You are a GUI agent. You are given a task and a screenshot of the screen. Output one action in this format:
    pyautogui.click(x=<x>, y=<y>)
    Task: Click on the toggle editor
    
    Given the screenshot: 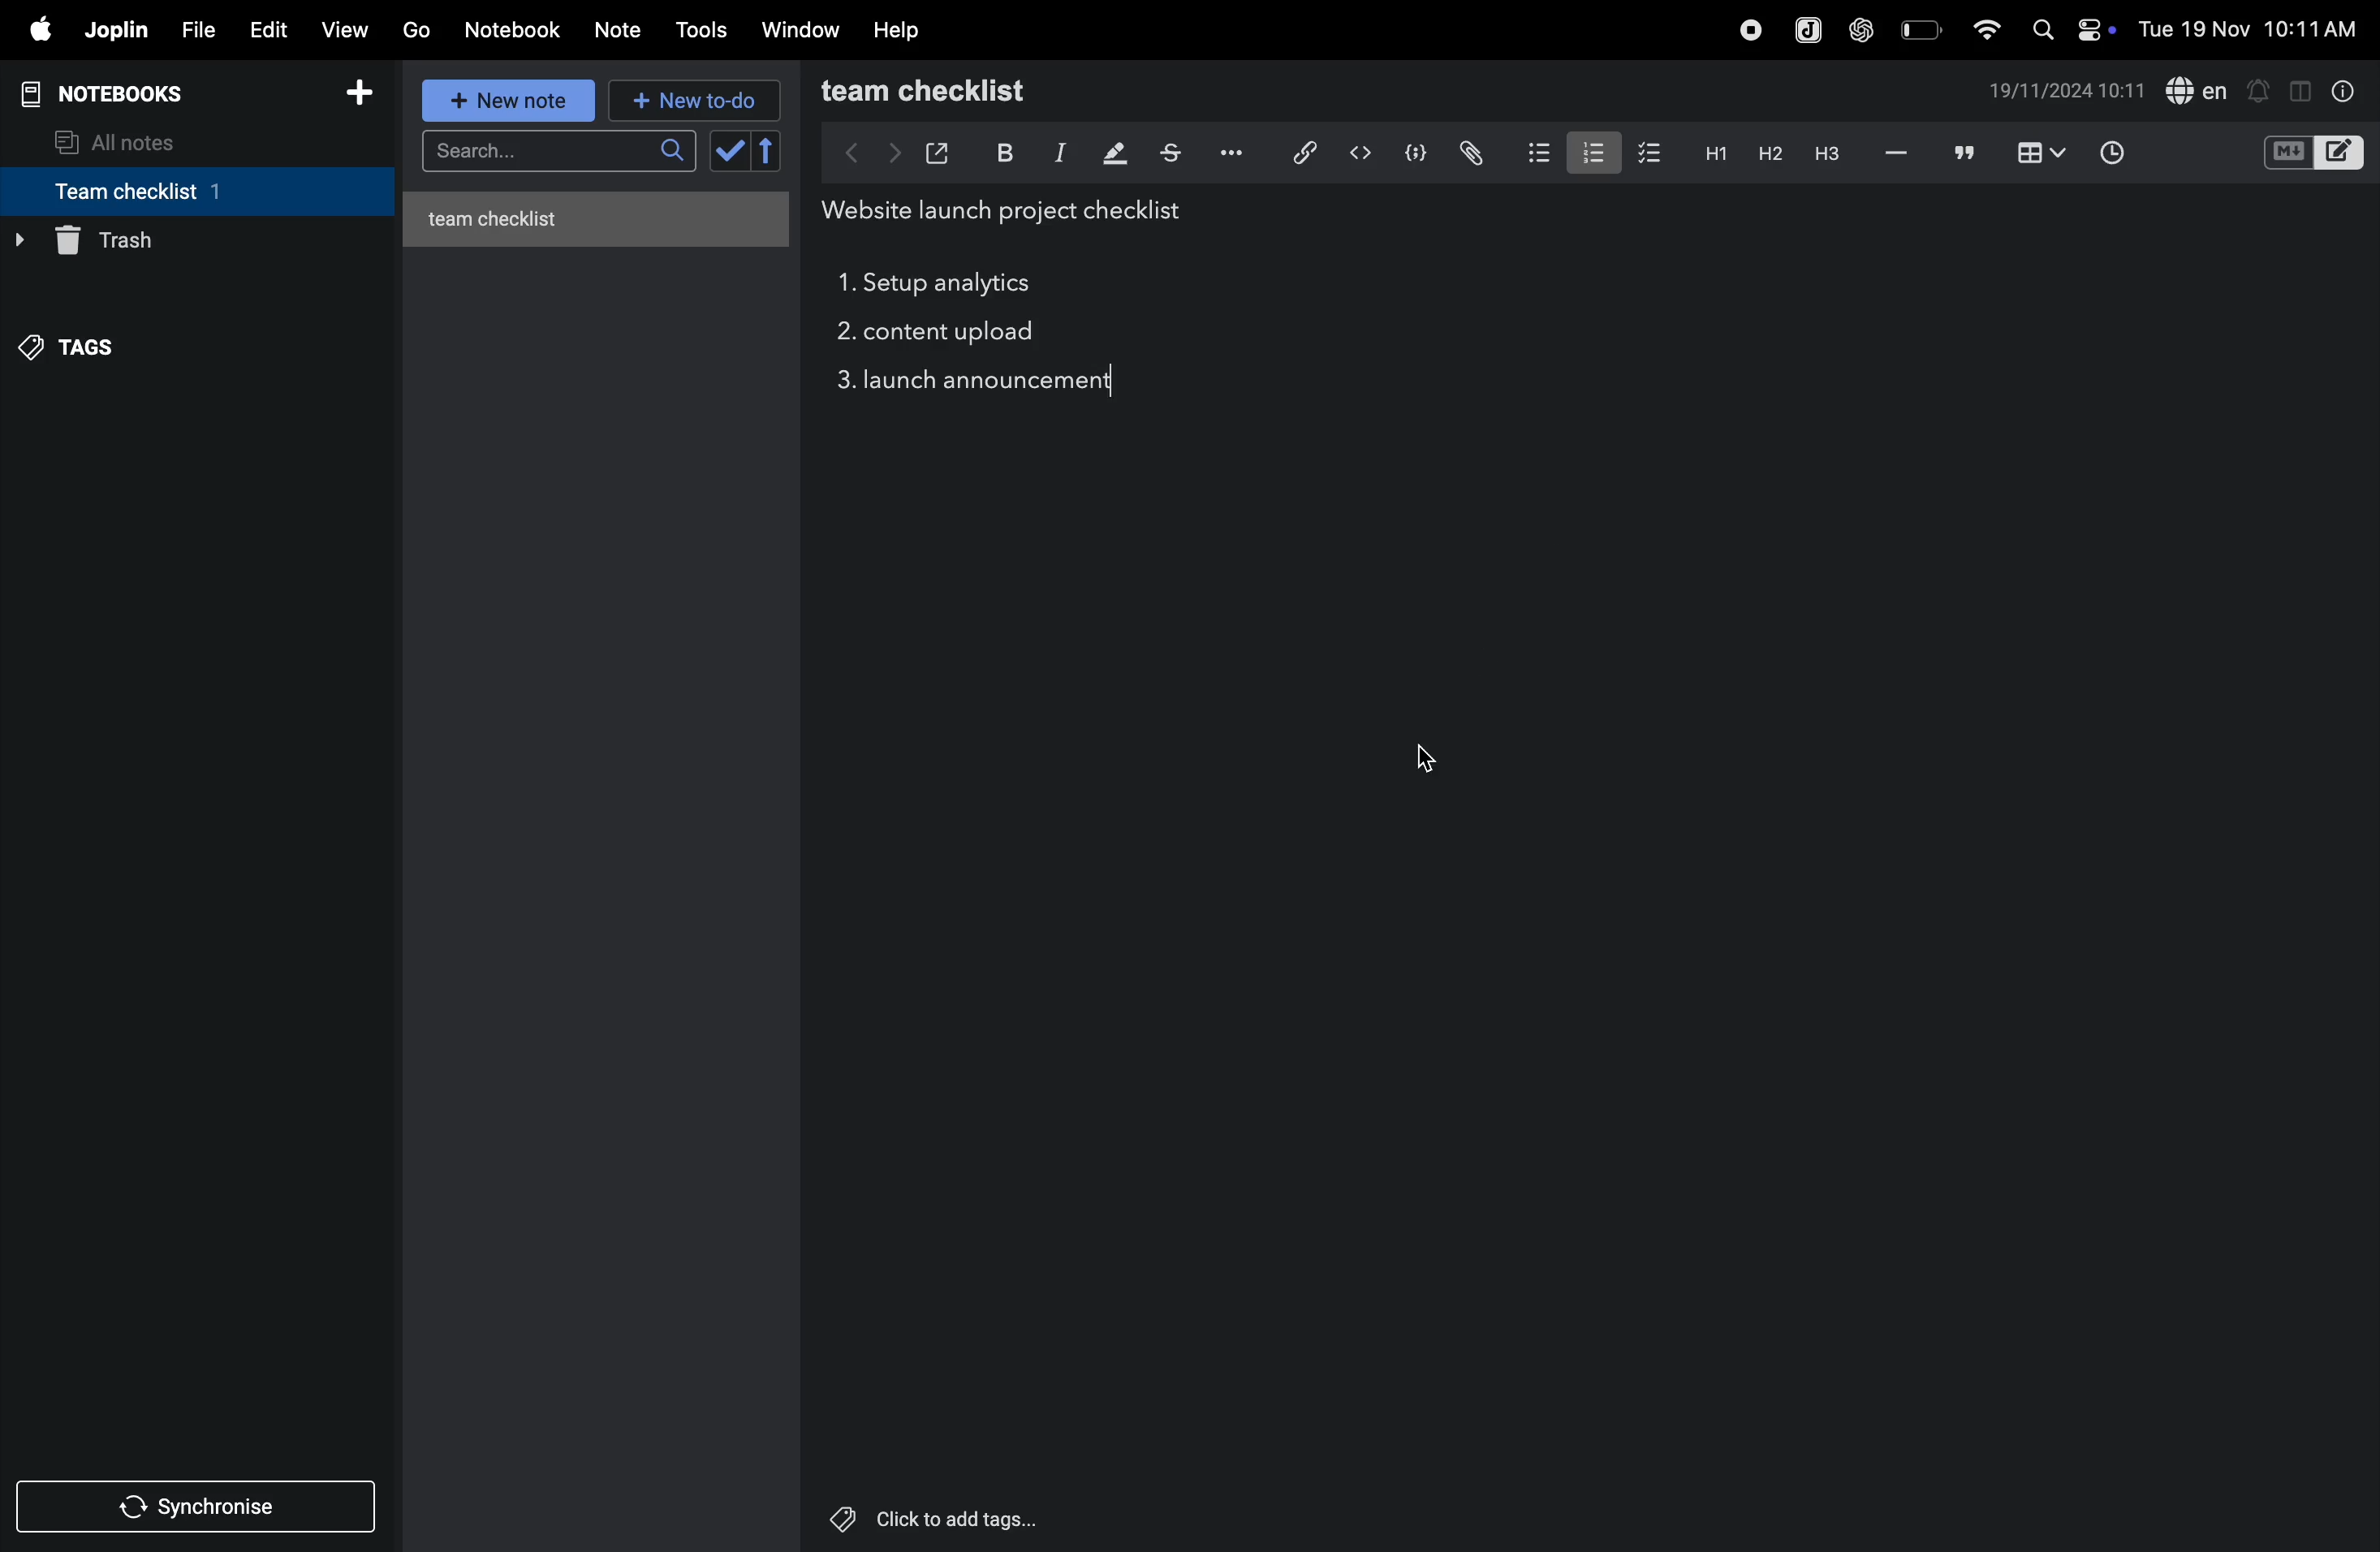 What is the action you would take?
    pyautogui.click(x=2293, y=90)
    